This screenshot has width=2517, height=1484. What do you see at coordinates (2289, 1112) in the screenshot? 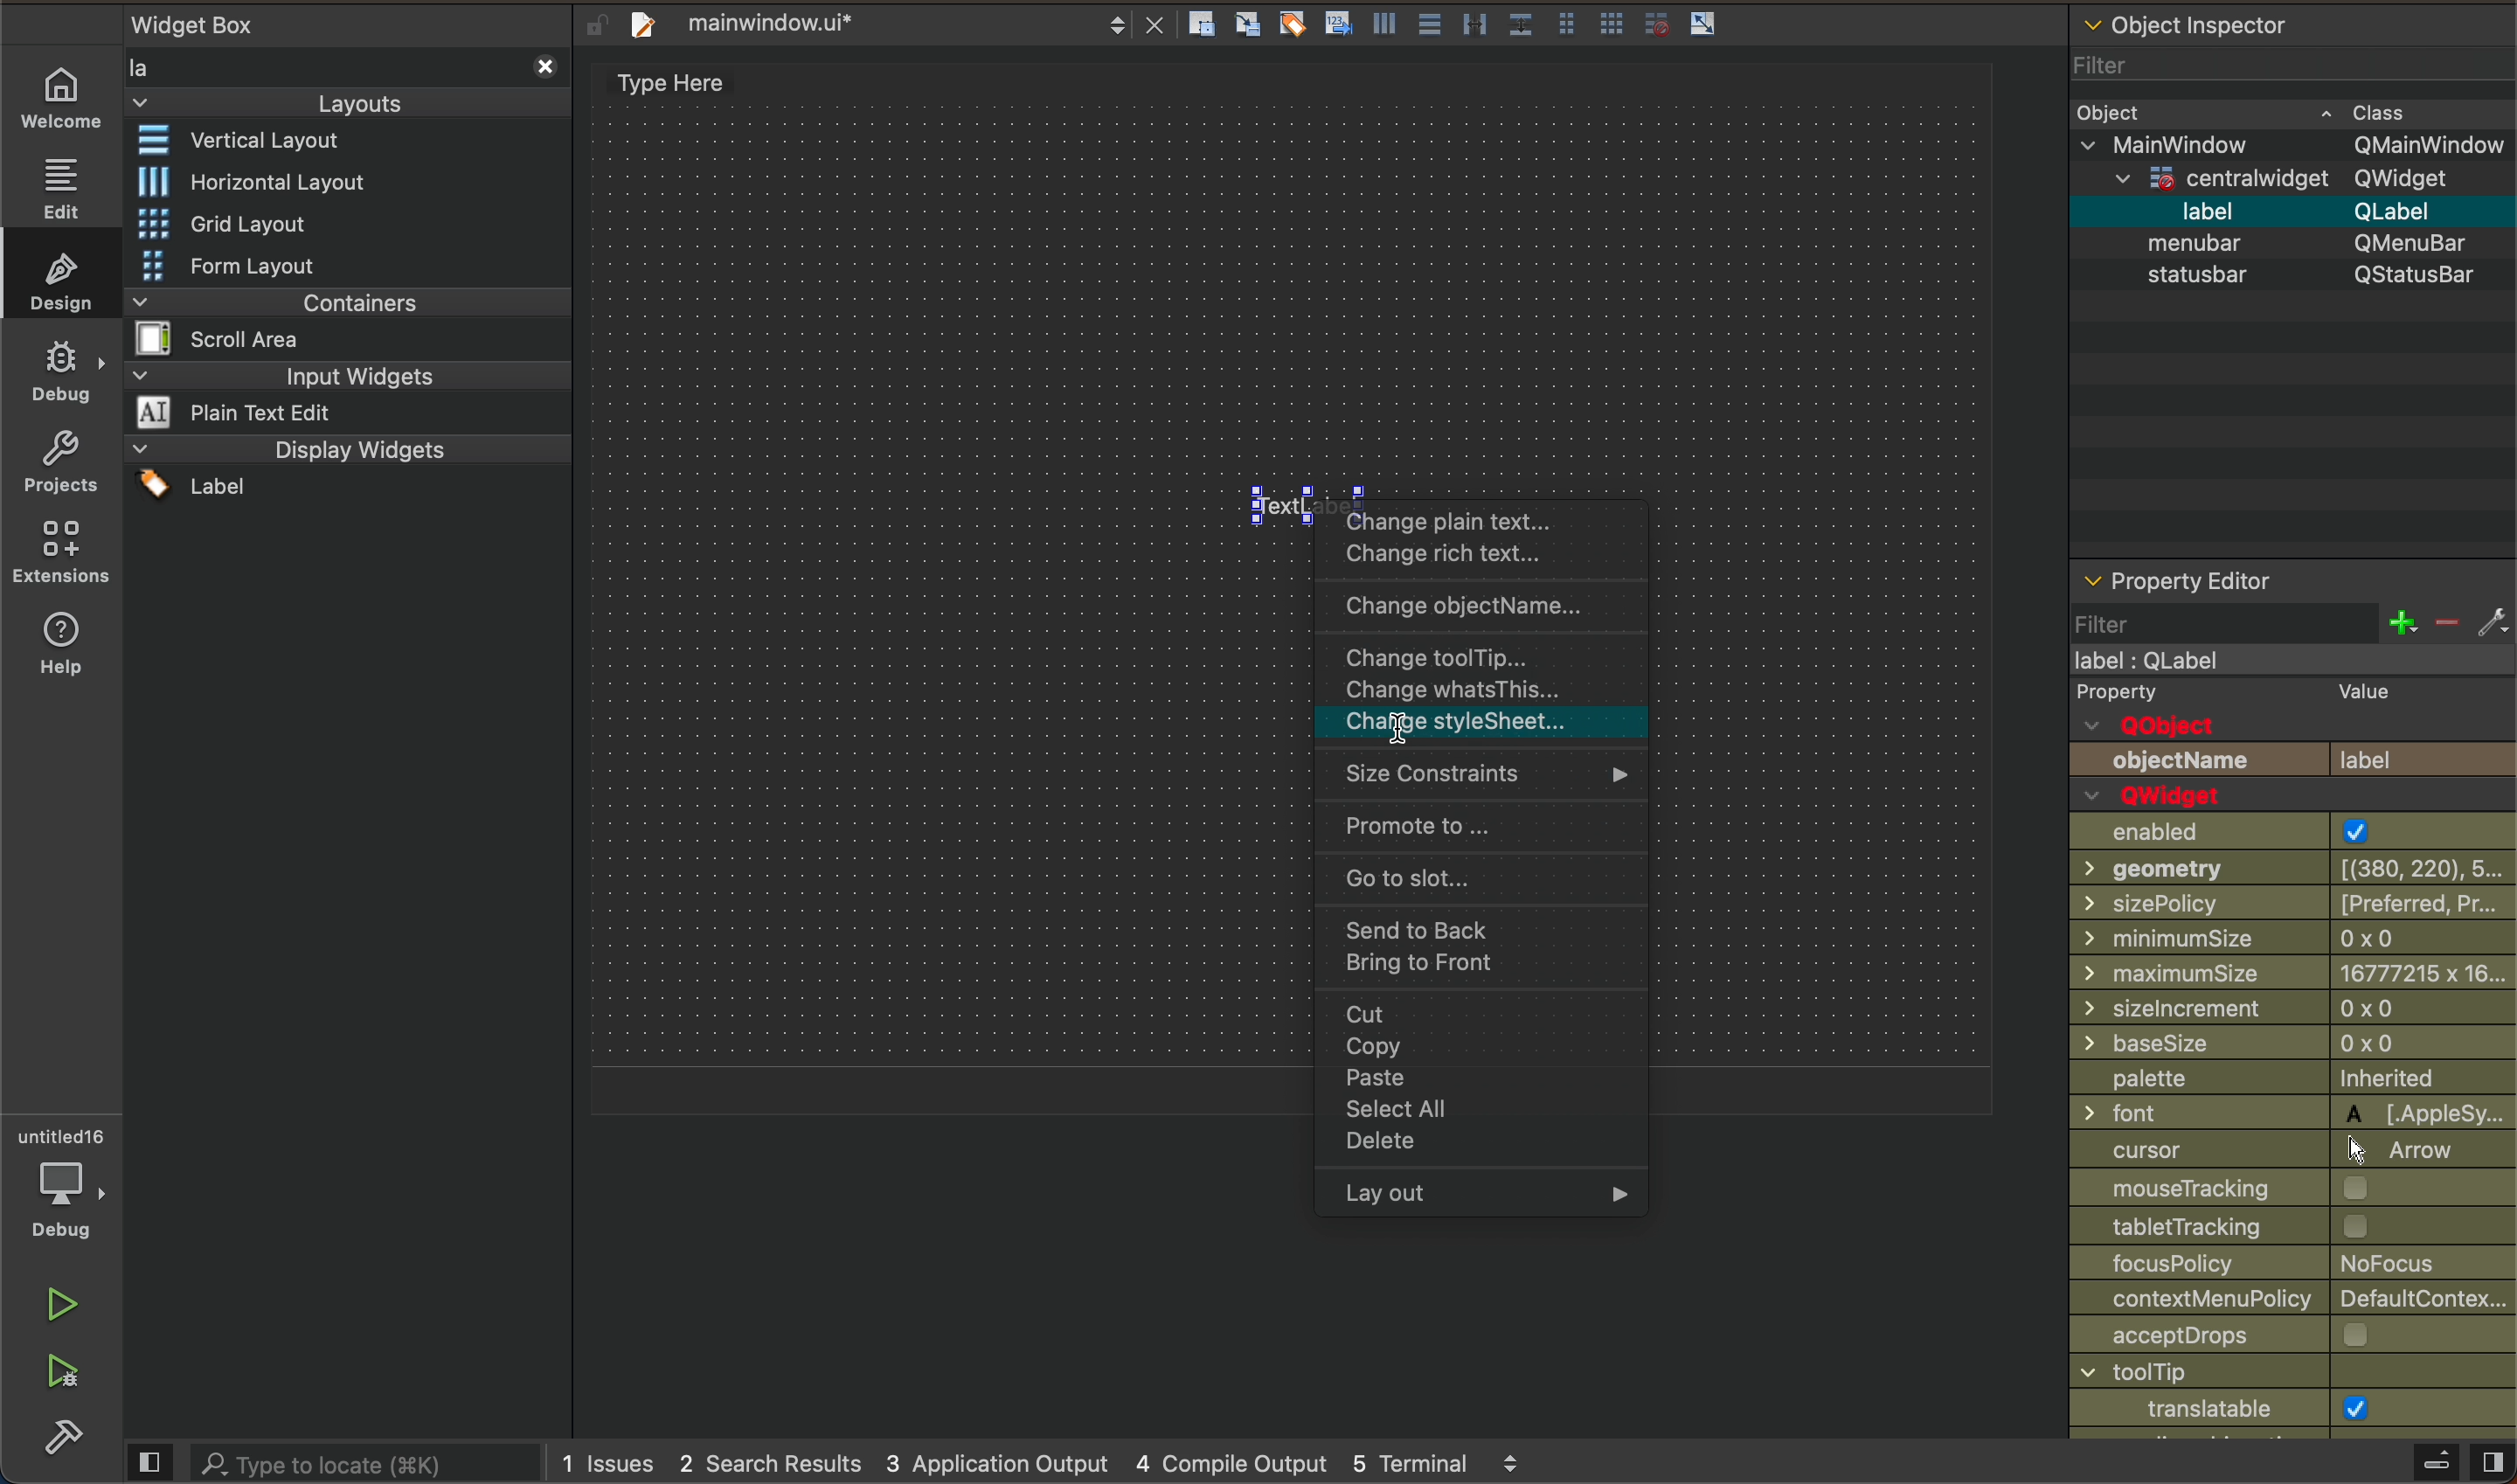
I see `font` at bounding box center [2289, 1112].